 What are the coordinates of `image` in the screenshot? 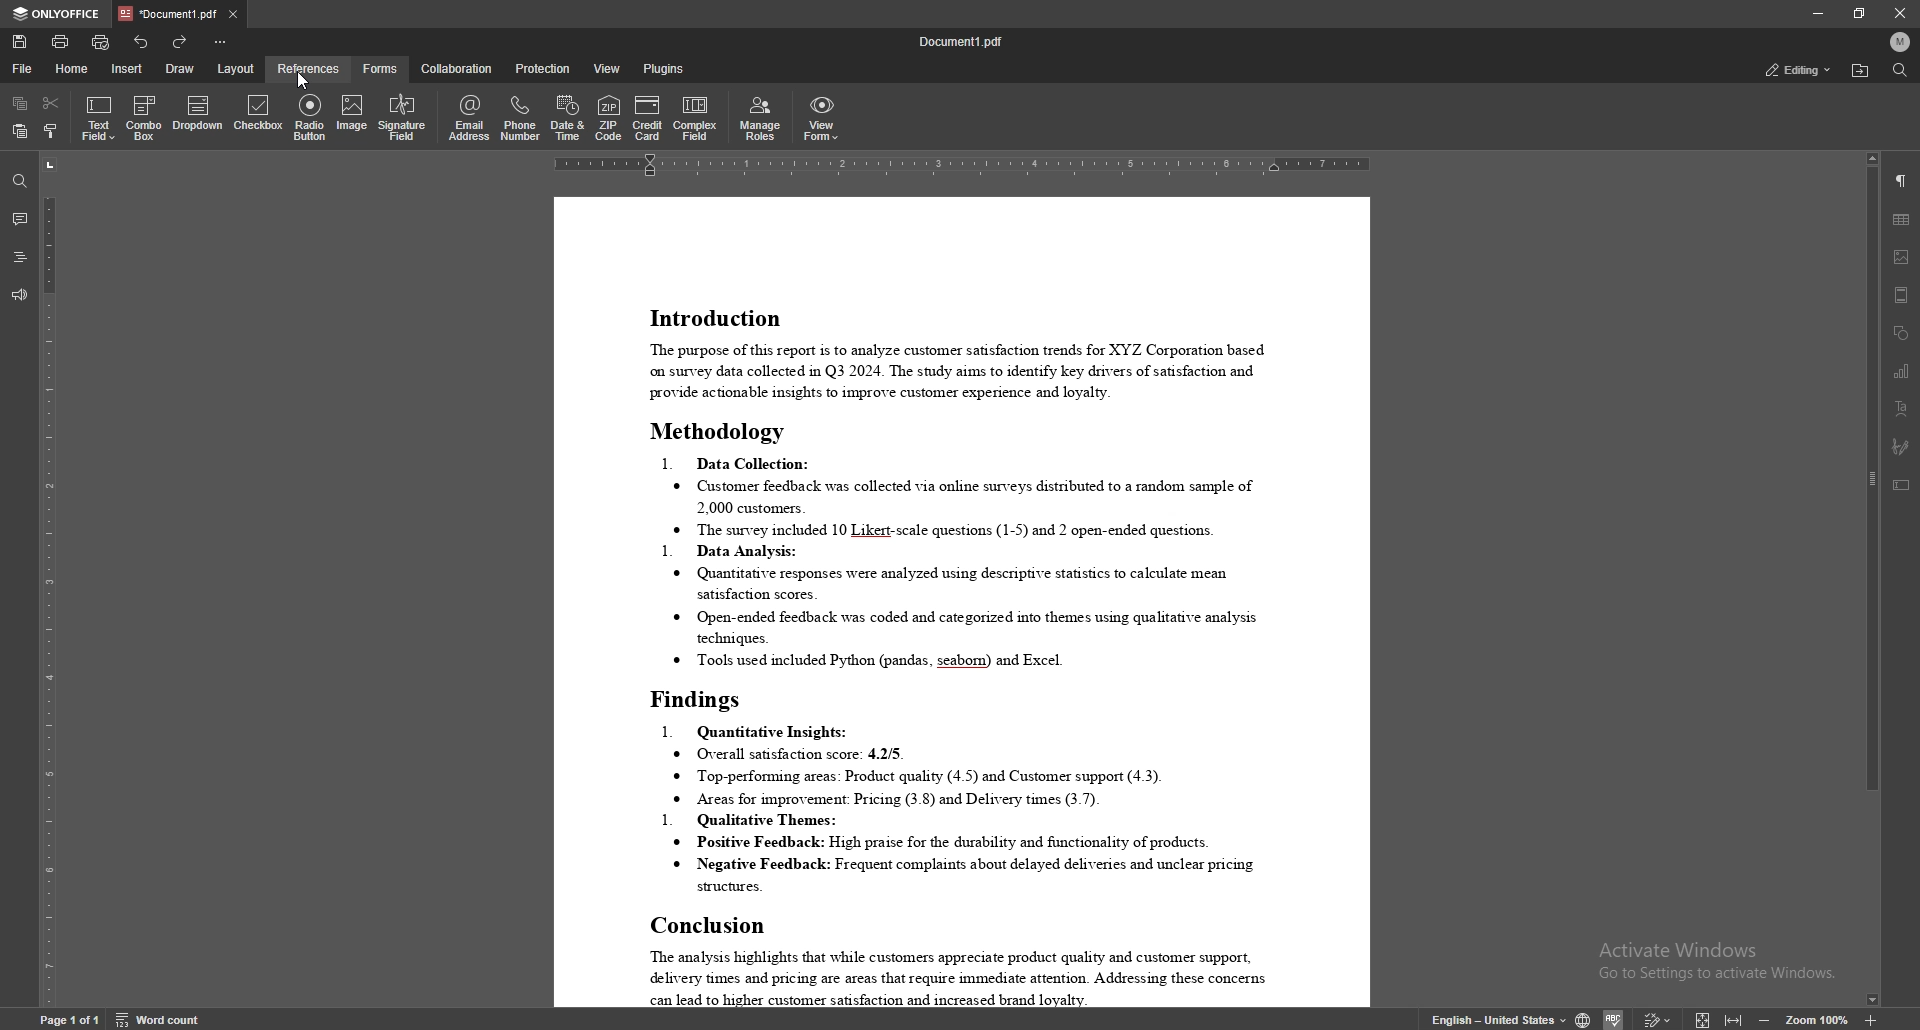 It's located at (353, 116).